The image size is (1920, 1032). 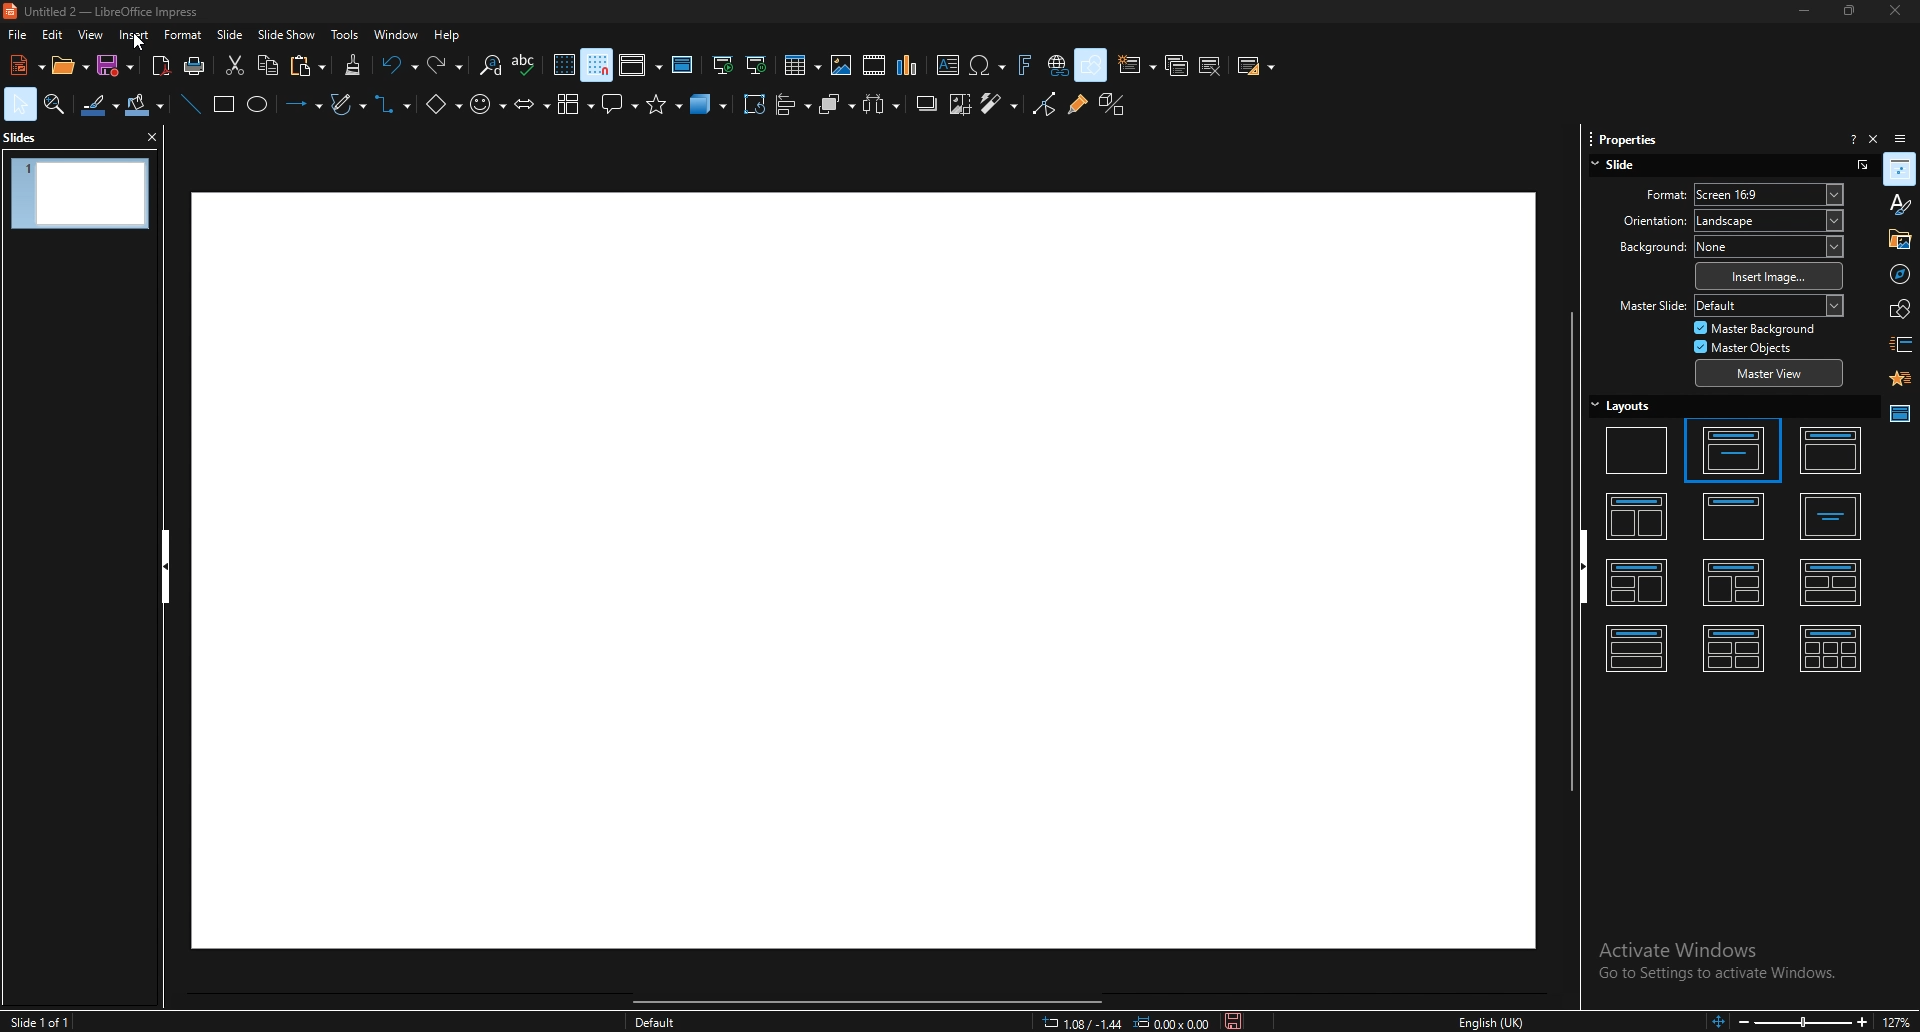 What do you see at coordinates (19, 34) in the screenshot?
I see `file` at bounding box center [19, 34].